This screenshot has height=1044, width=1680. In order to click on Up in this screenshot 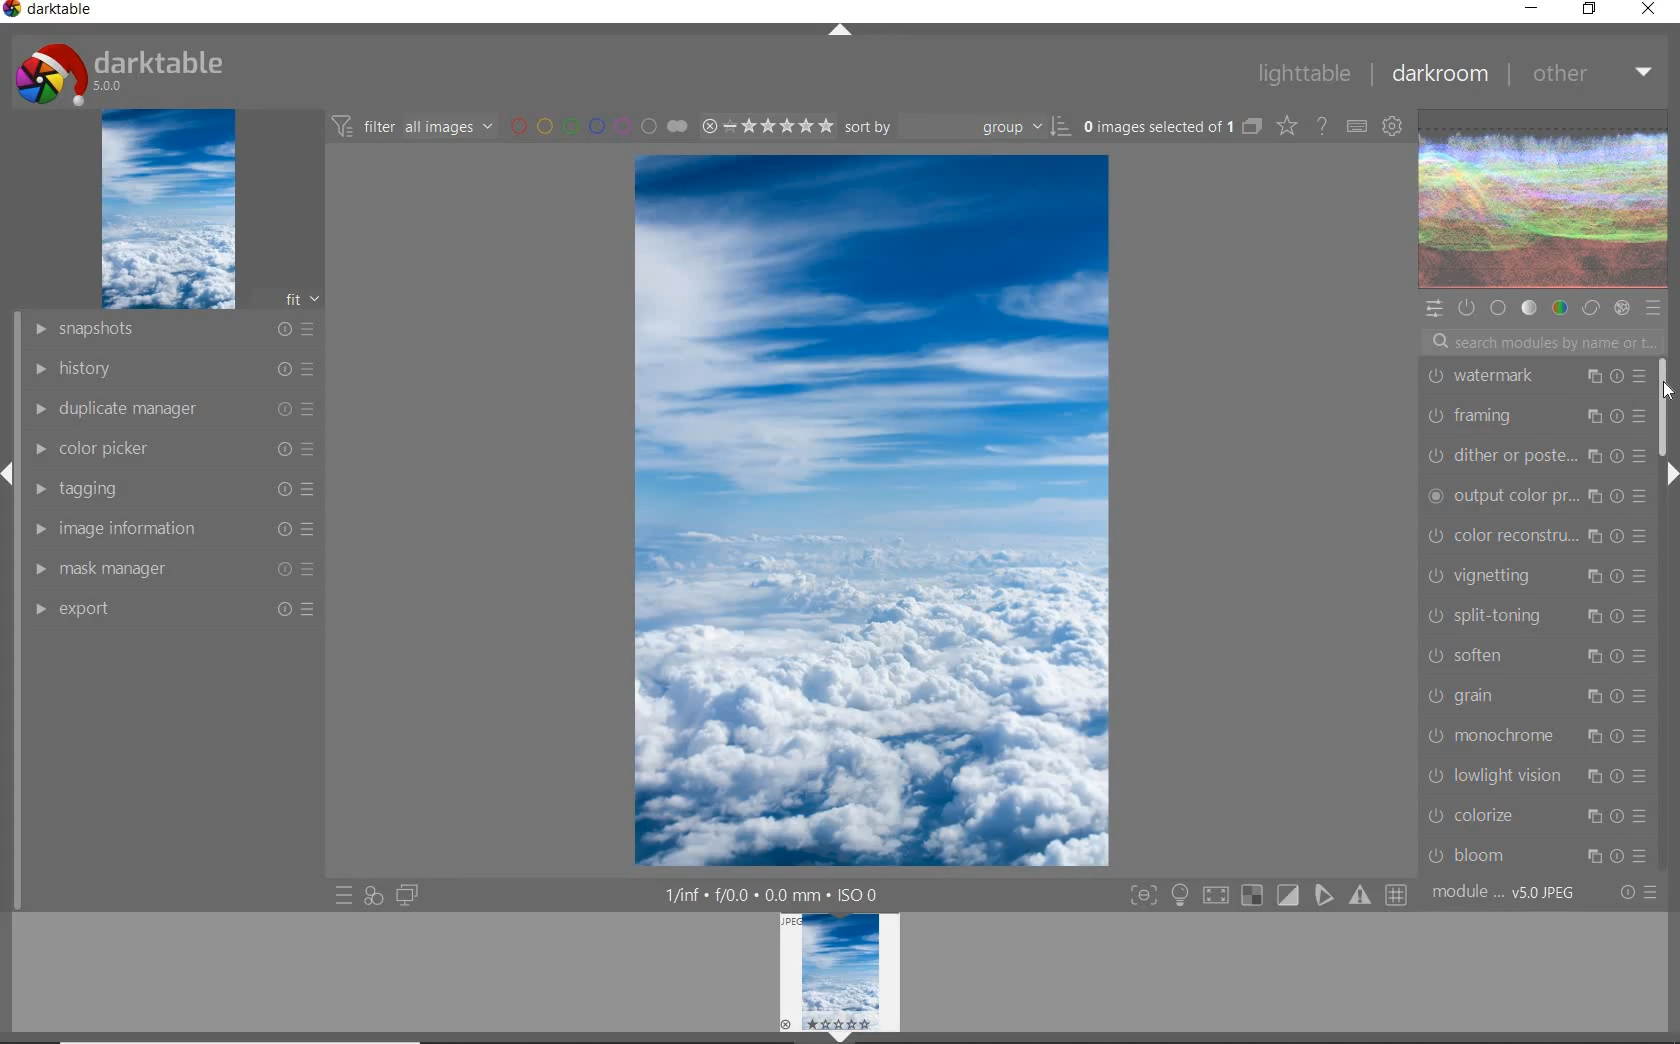, I will do `click(840, 32)`.